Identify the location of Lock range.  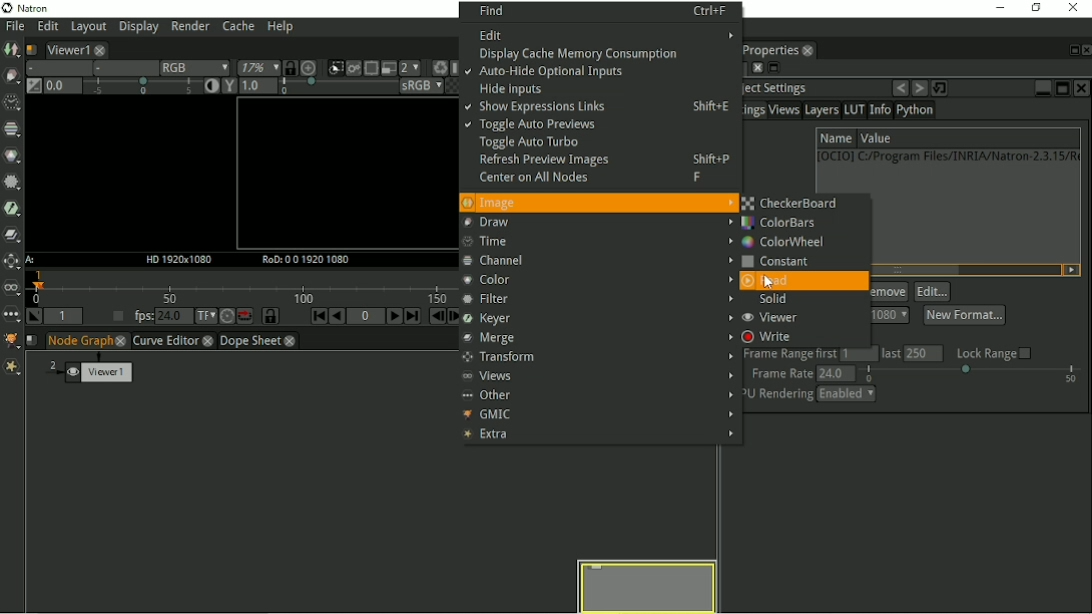
(994, 353).